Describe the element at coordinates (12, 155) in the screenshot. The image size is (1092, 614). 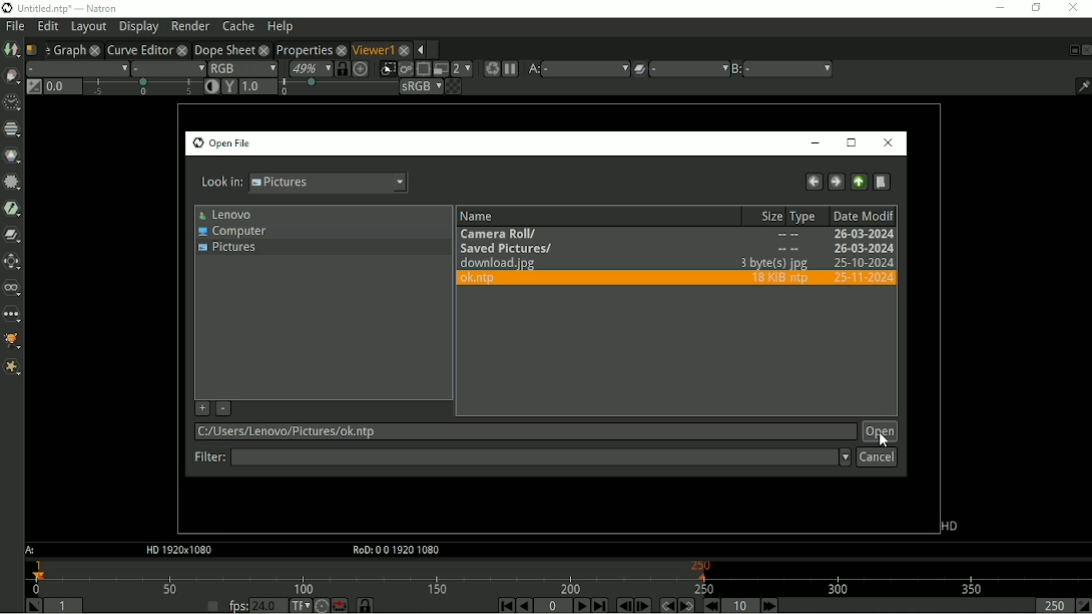
I see `Color` at that location.